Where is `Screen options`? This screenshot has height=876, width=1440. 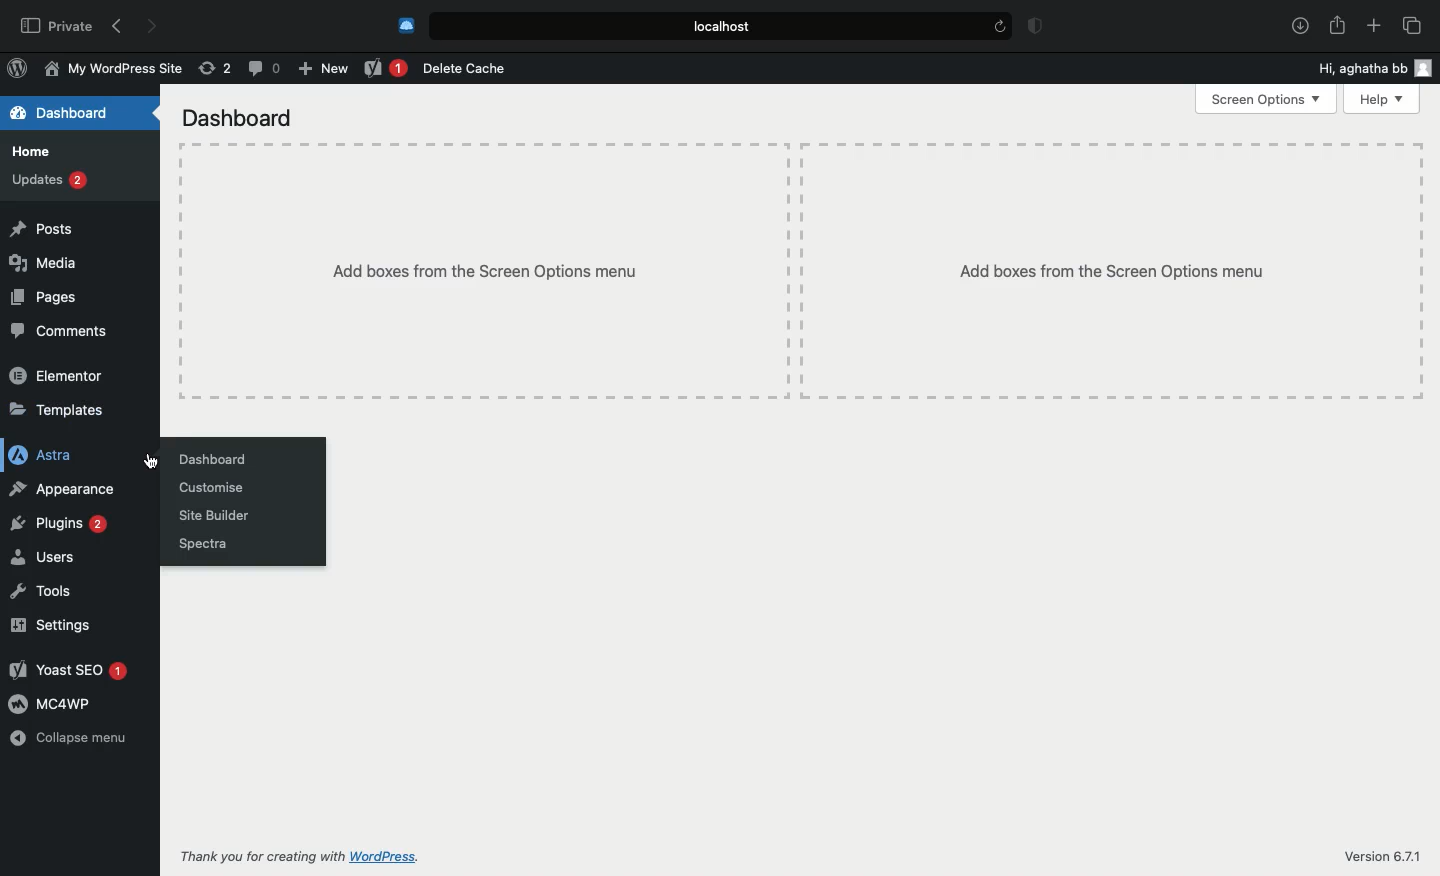
Screen options is located at coordinates (1267, 98).